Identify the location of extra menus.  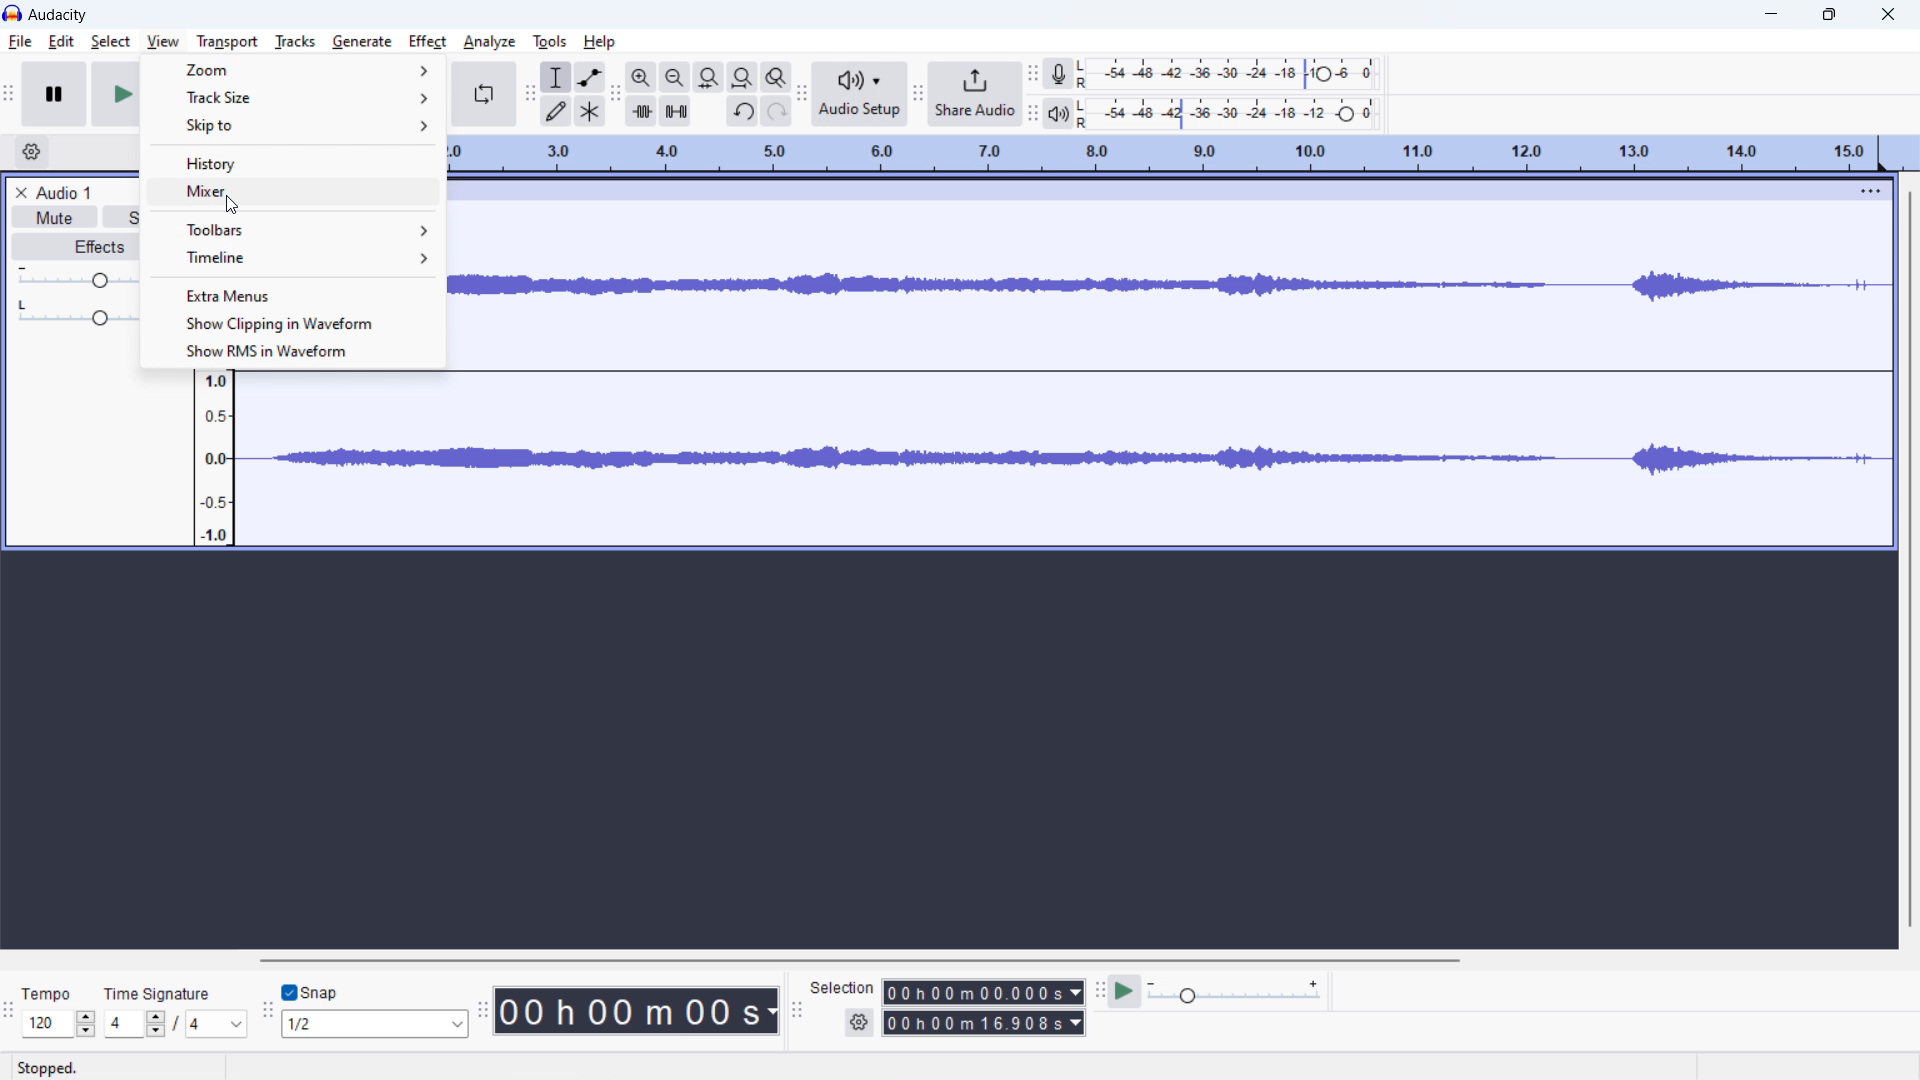
(292, 295).